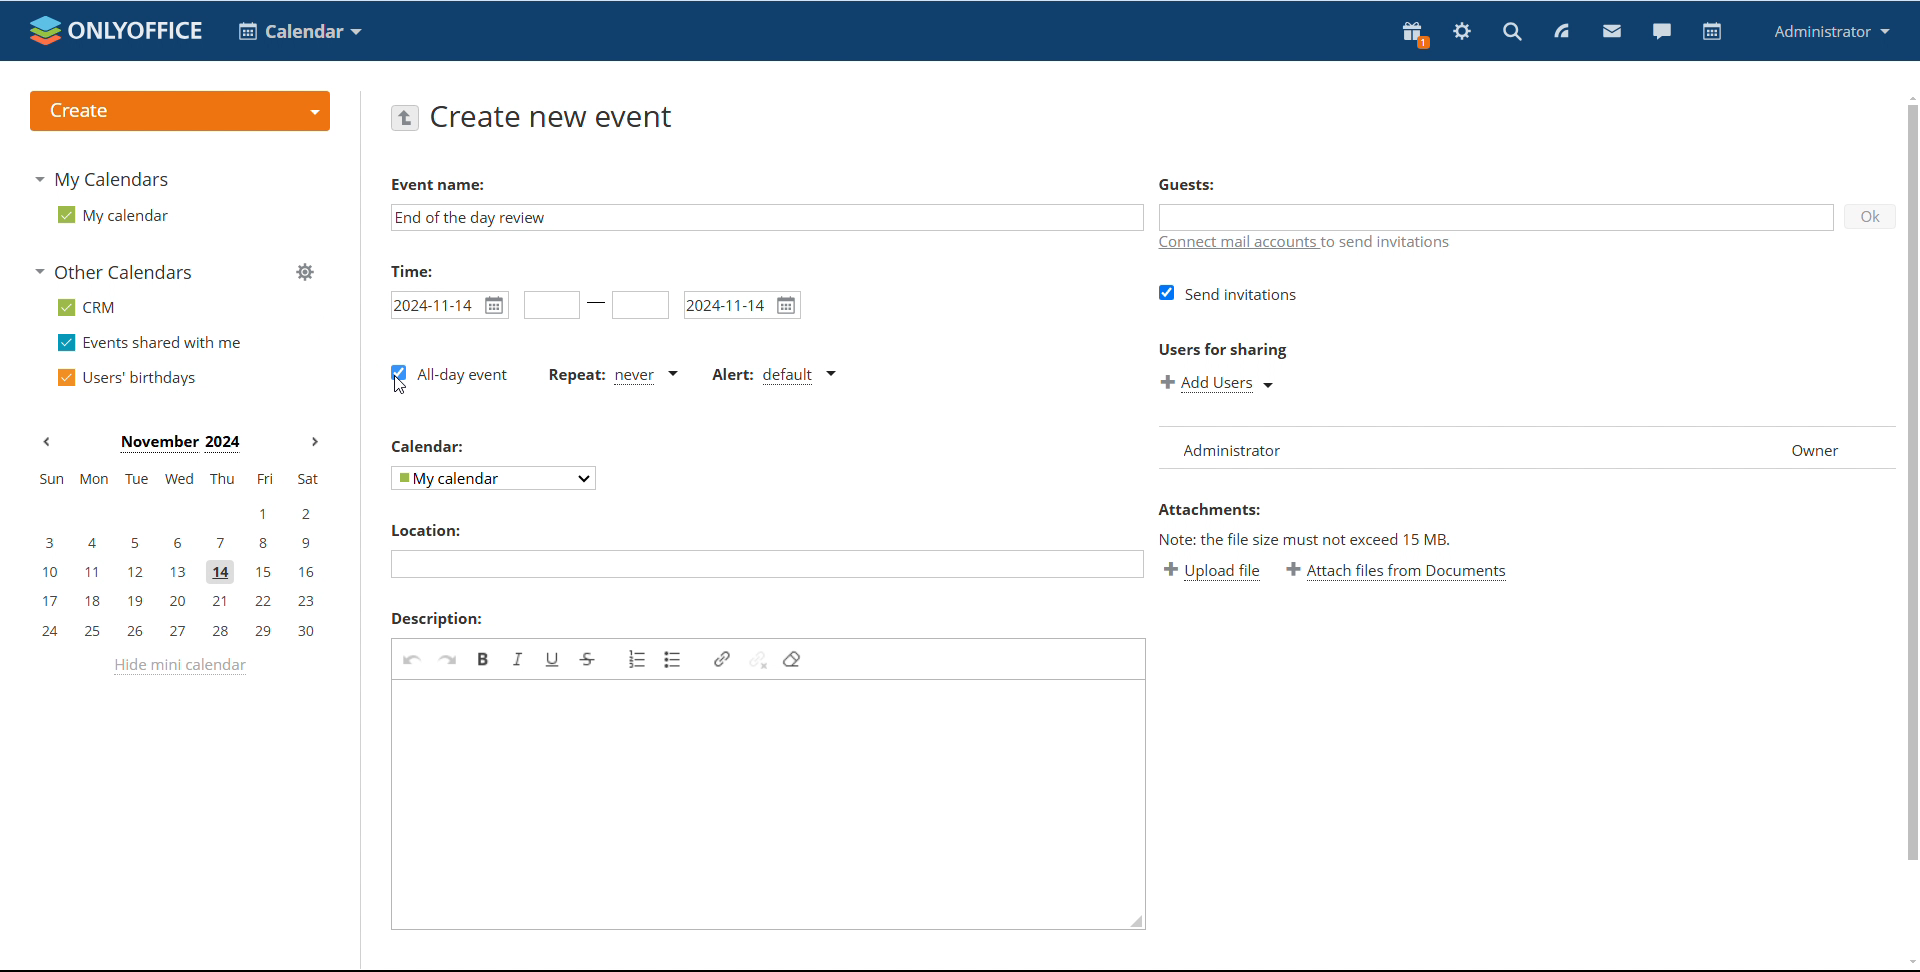 The width and height of the screenshot is (1920, 972). I want to click on Event name, so click(438, 185).